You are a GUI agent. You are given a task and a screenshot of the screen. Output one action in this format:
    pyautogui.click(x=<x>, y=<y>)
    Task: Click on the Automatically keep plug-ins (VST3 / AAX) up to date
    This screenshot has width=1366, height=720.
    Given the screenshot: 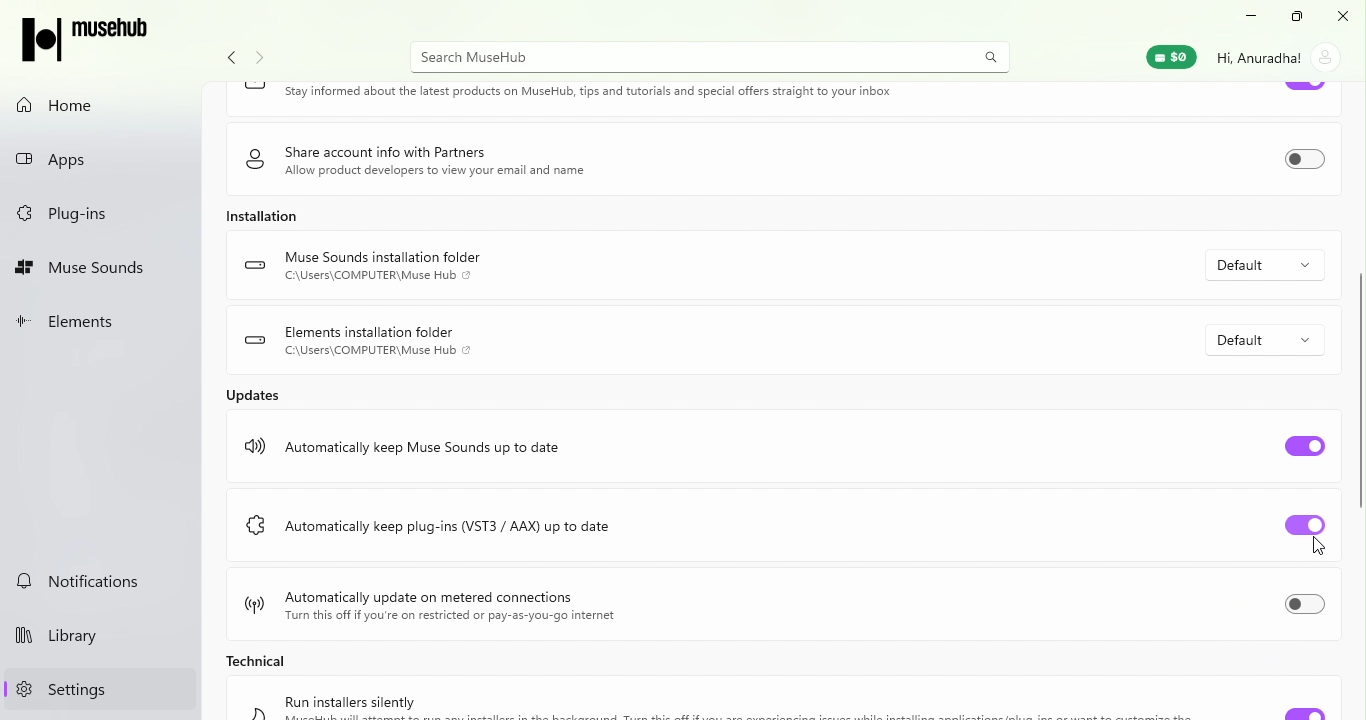 What is the action you would take?
    pyautogui.click(x=456, y=524)
    